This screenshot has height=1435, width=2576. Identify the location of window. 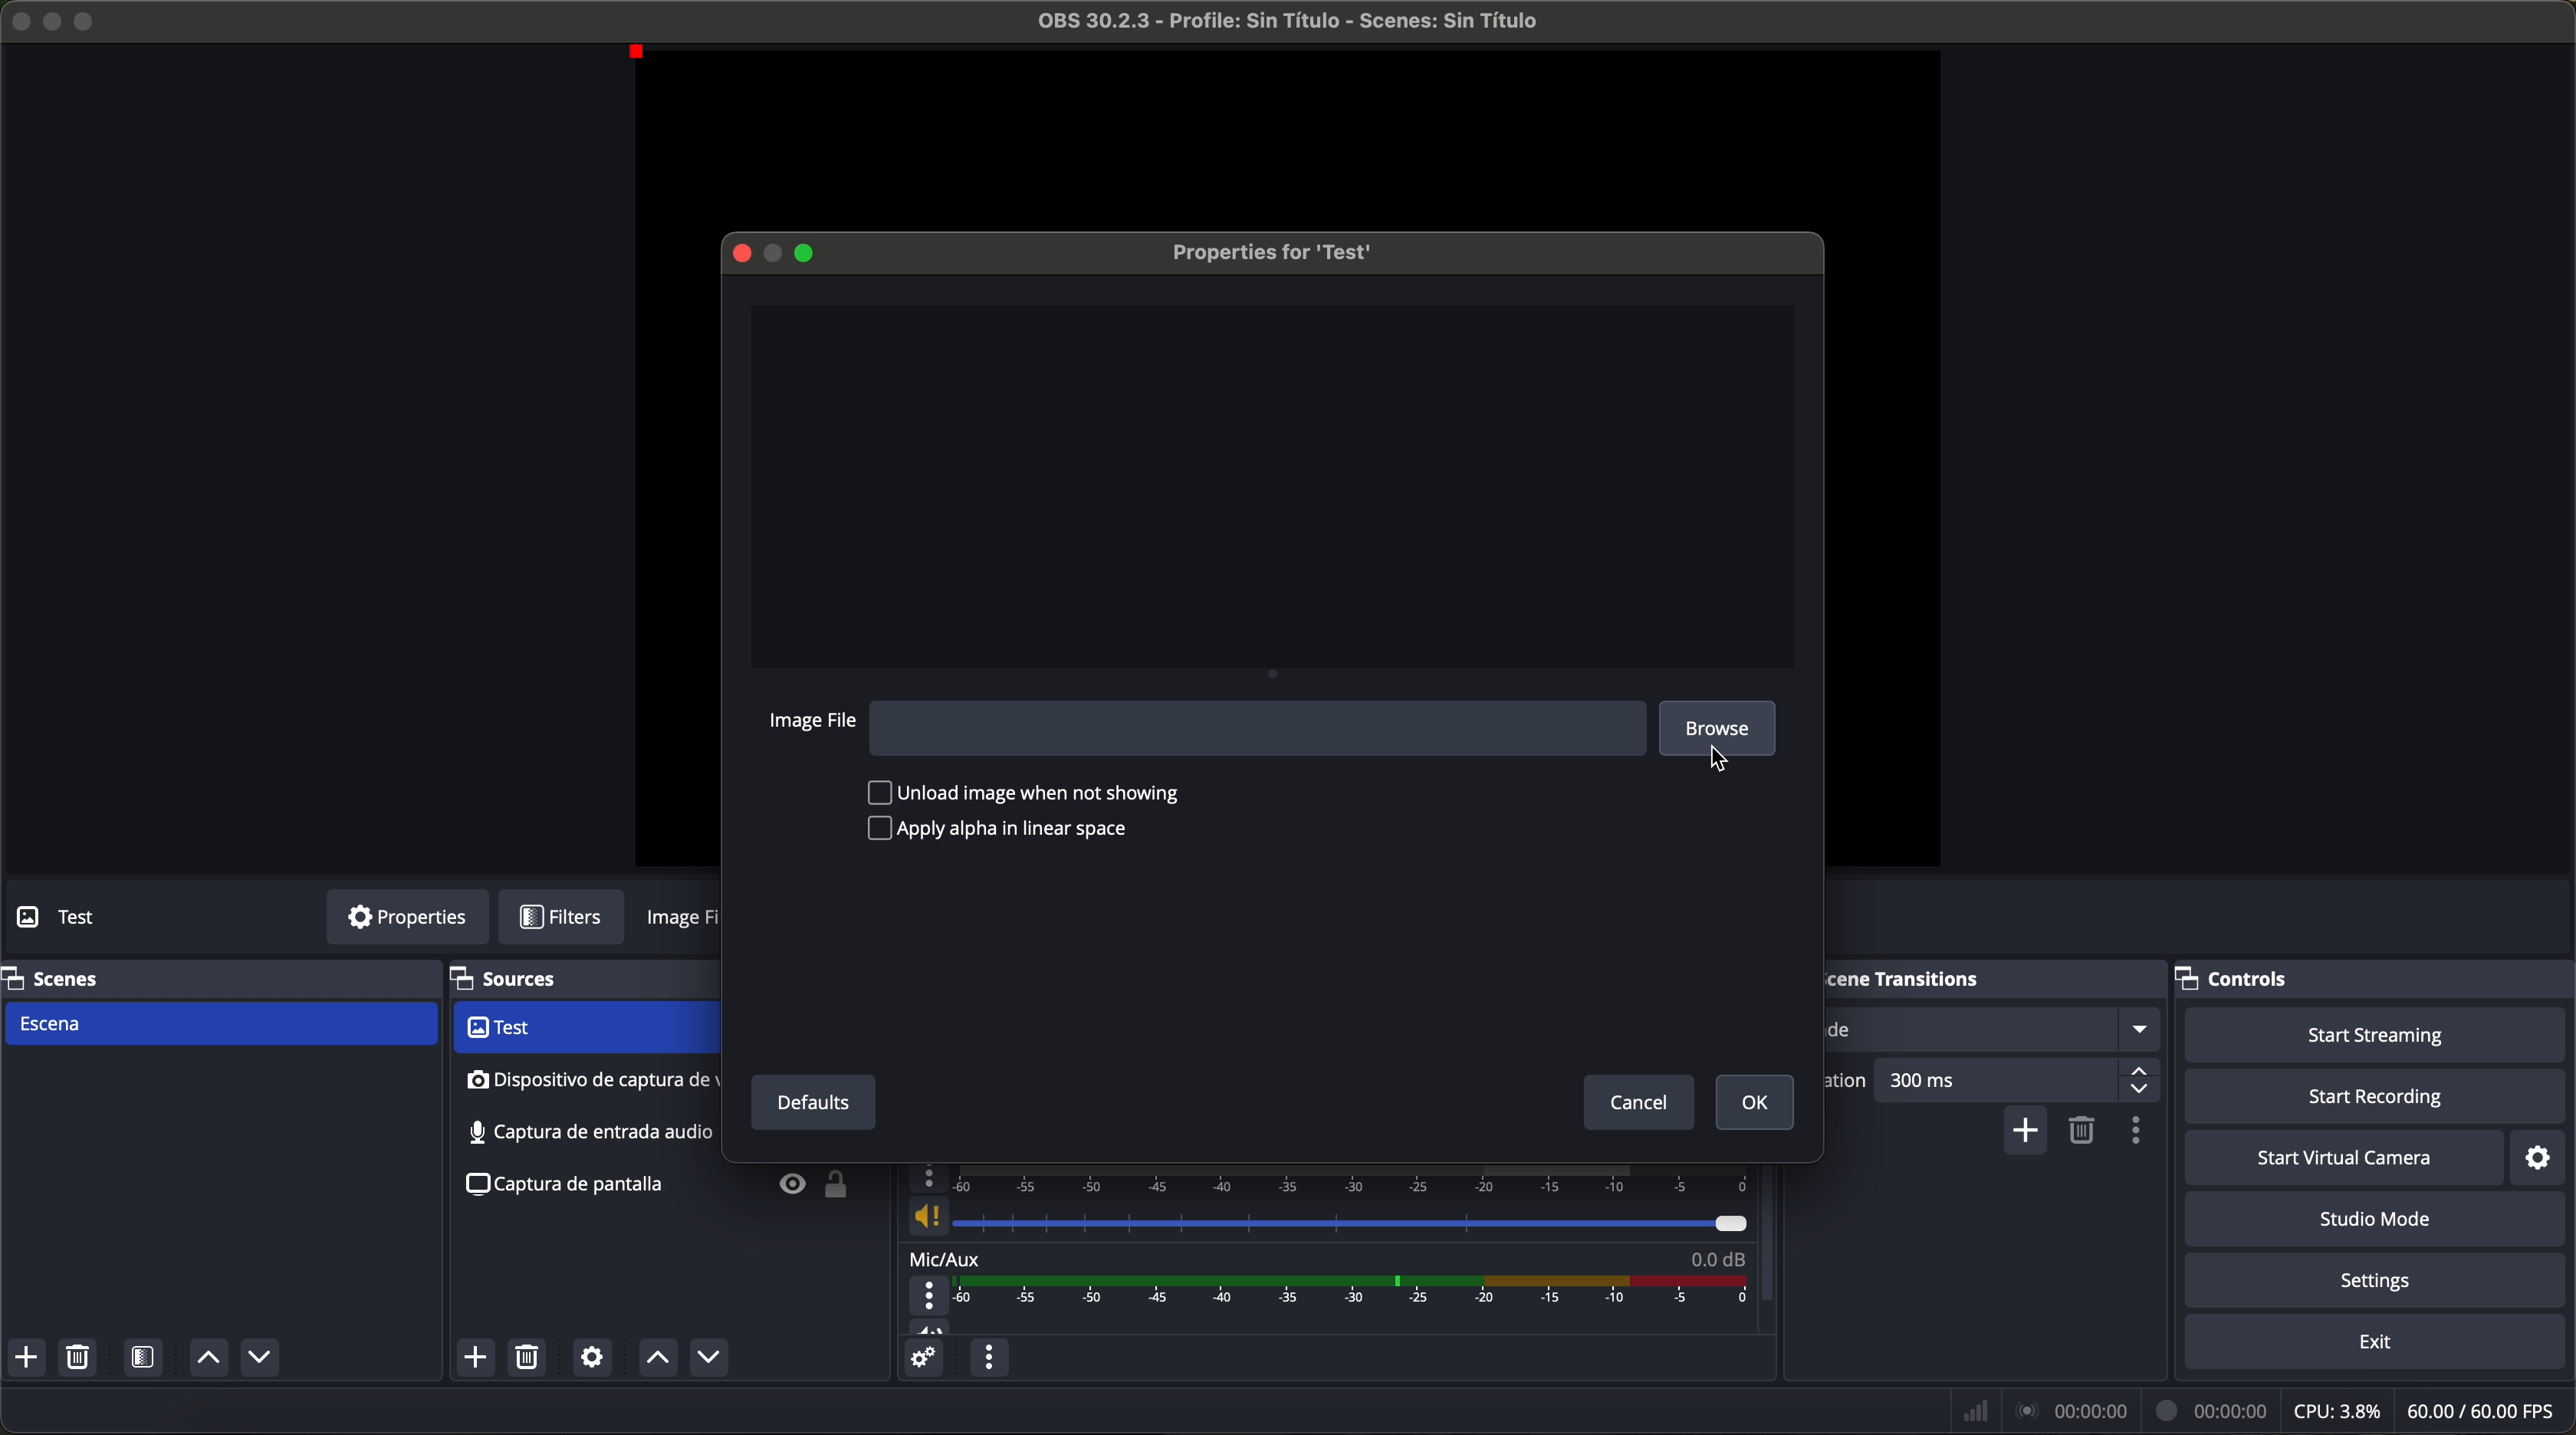
(1275, 483).